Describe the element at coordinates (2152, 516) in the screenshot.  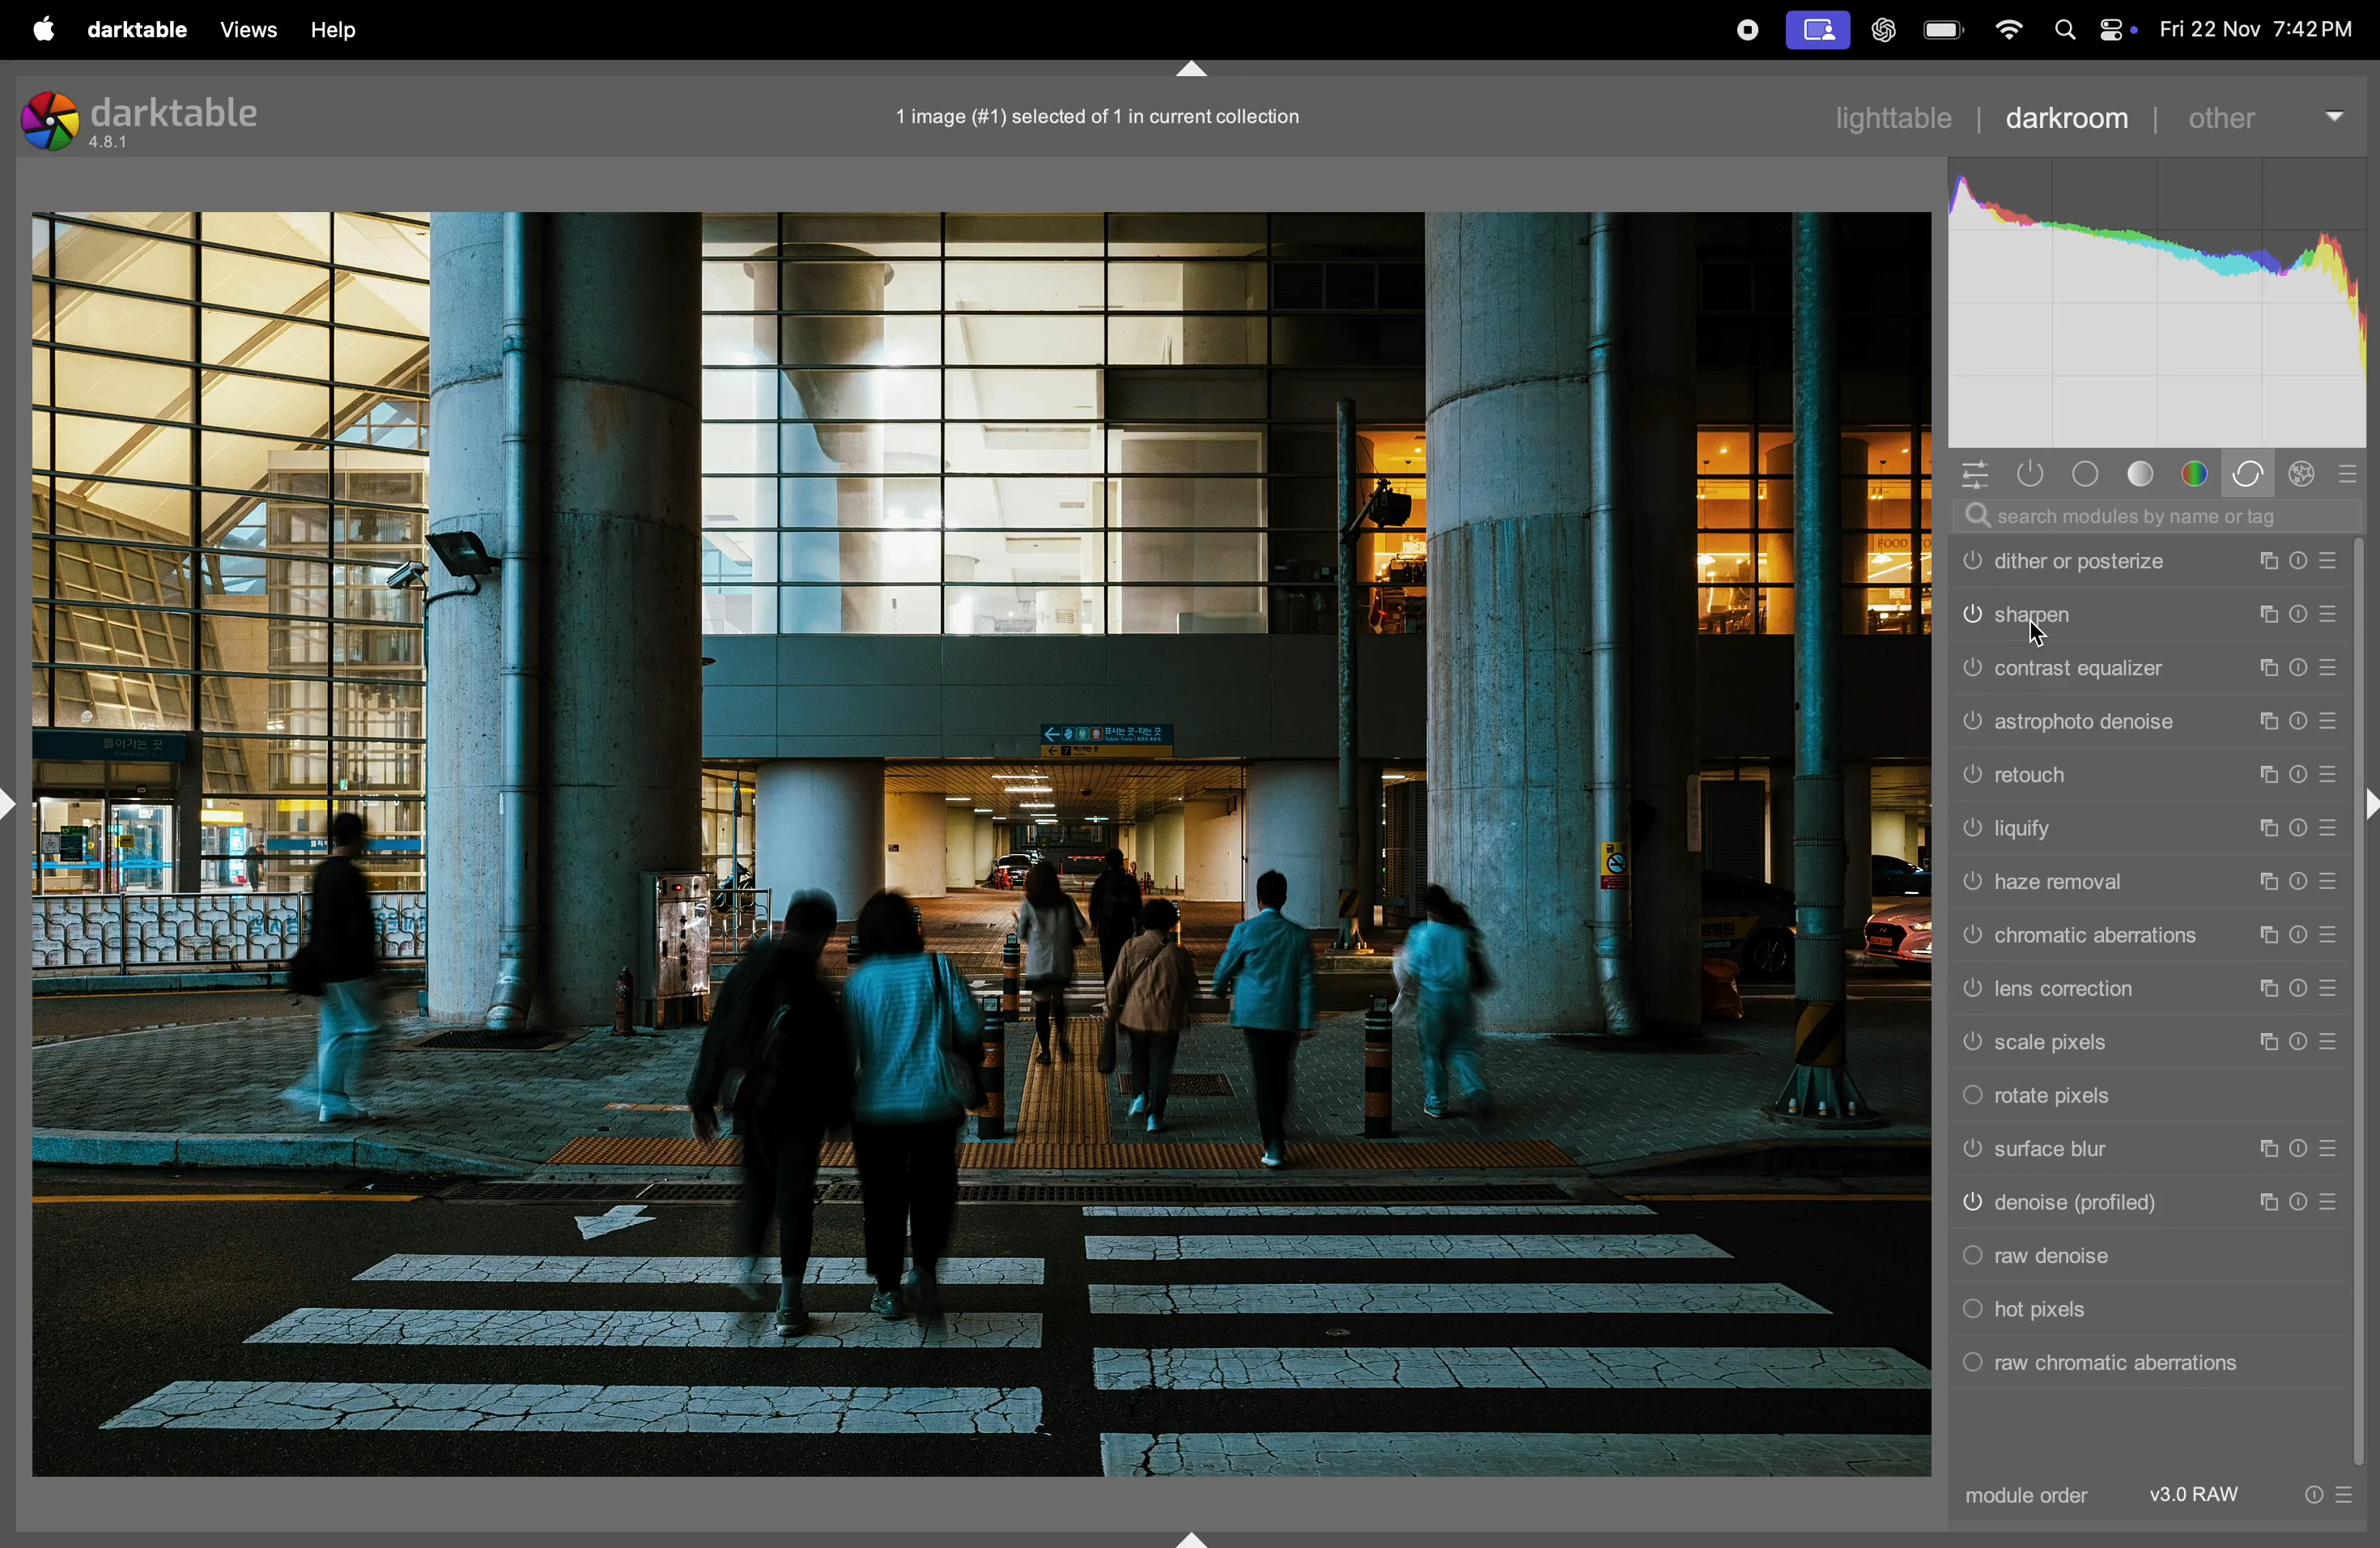
I see `search bar` at that location.